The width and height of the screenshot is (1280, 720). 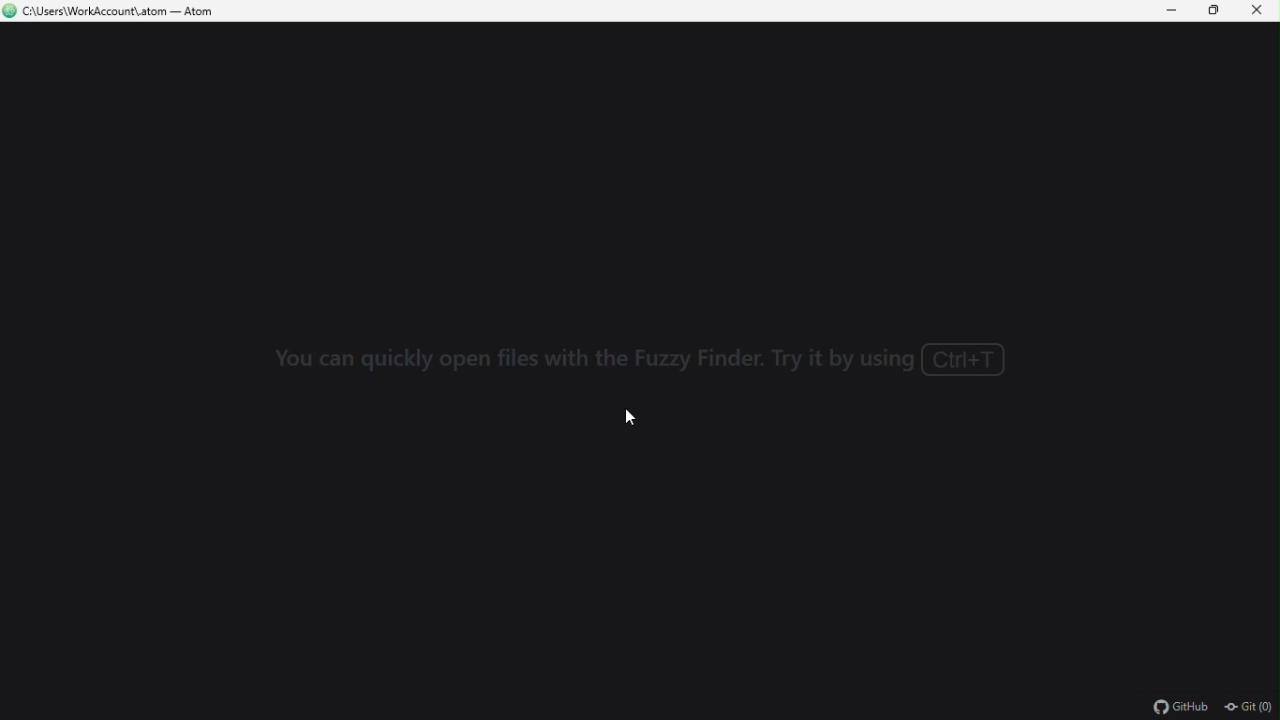 I want to click on maximize, so click(x=1209, y=11).